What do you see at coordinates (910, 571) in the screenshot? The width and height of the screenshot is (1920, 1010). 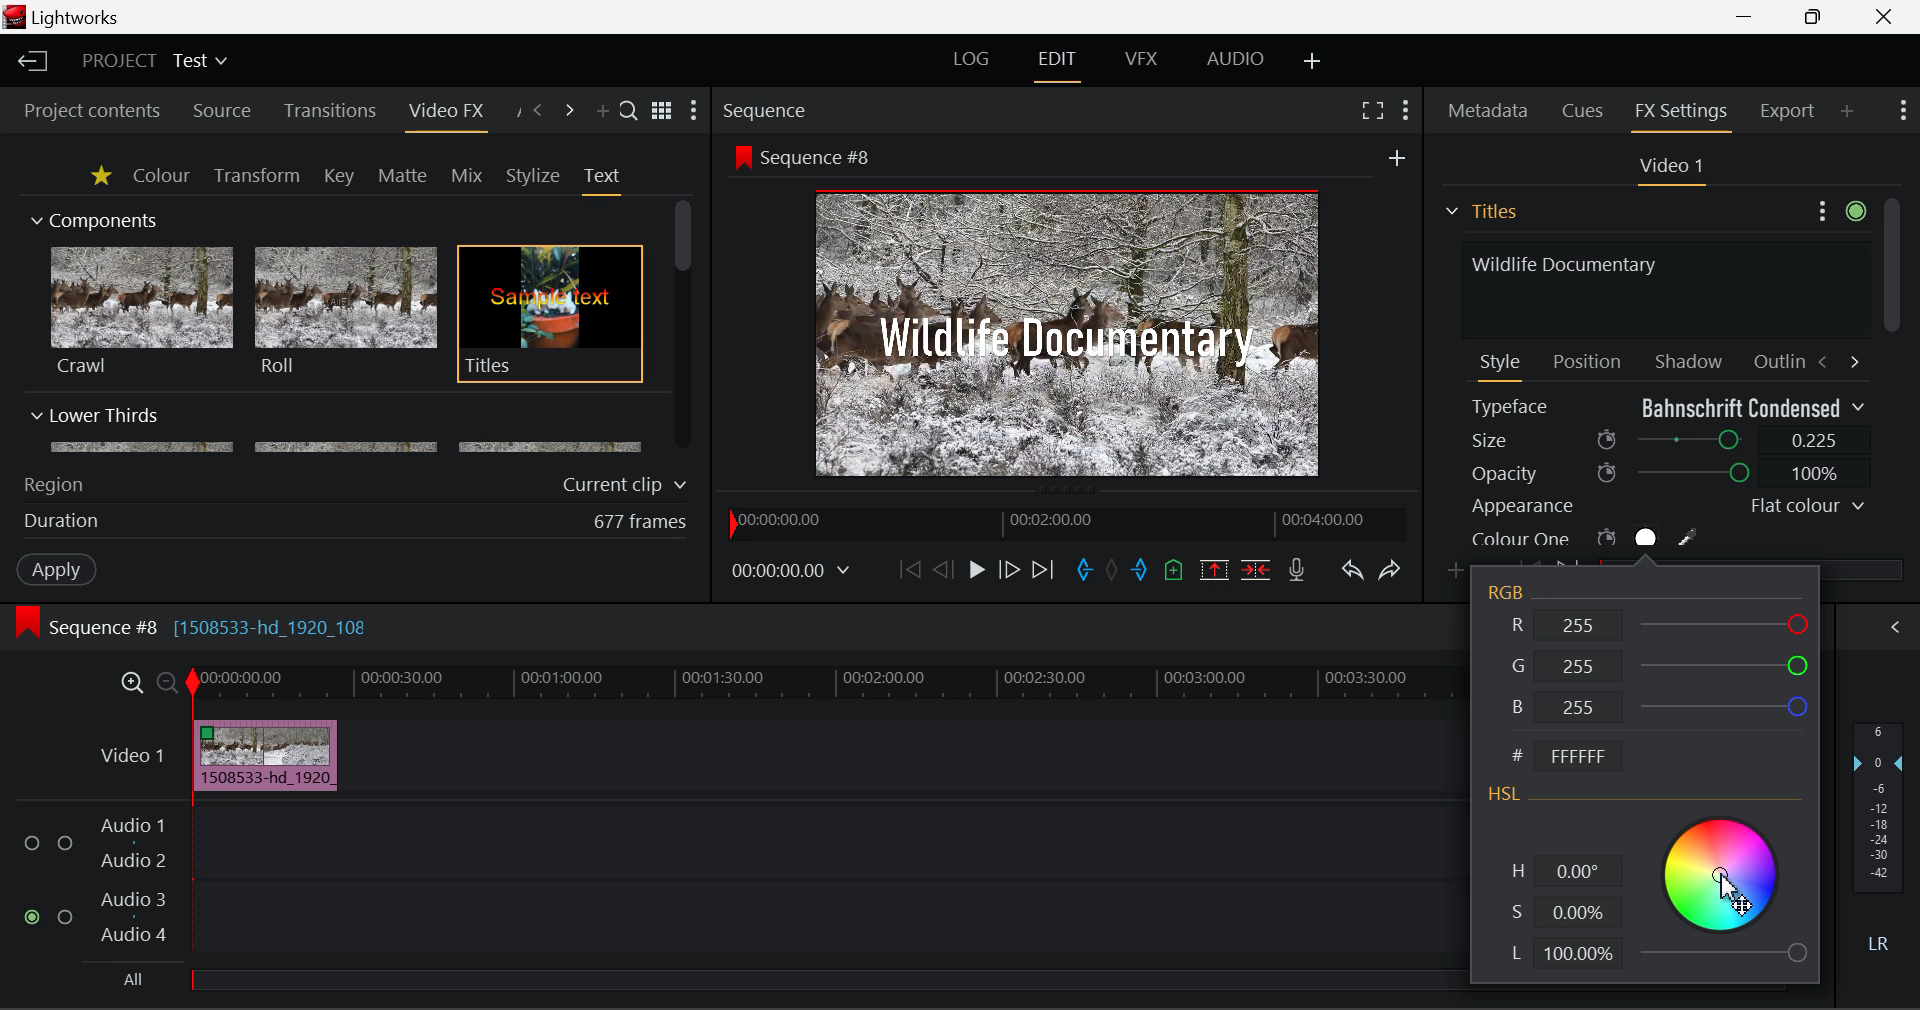 I see `To Start` at bounding box center [910, 571].